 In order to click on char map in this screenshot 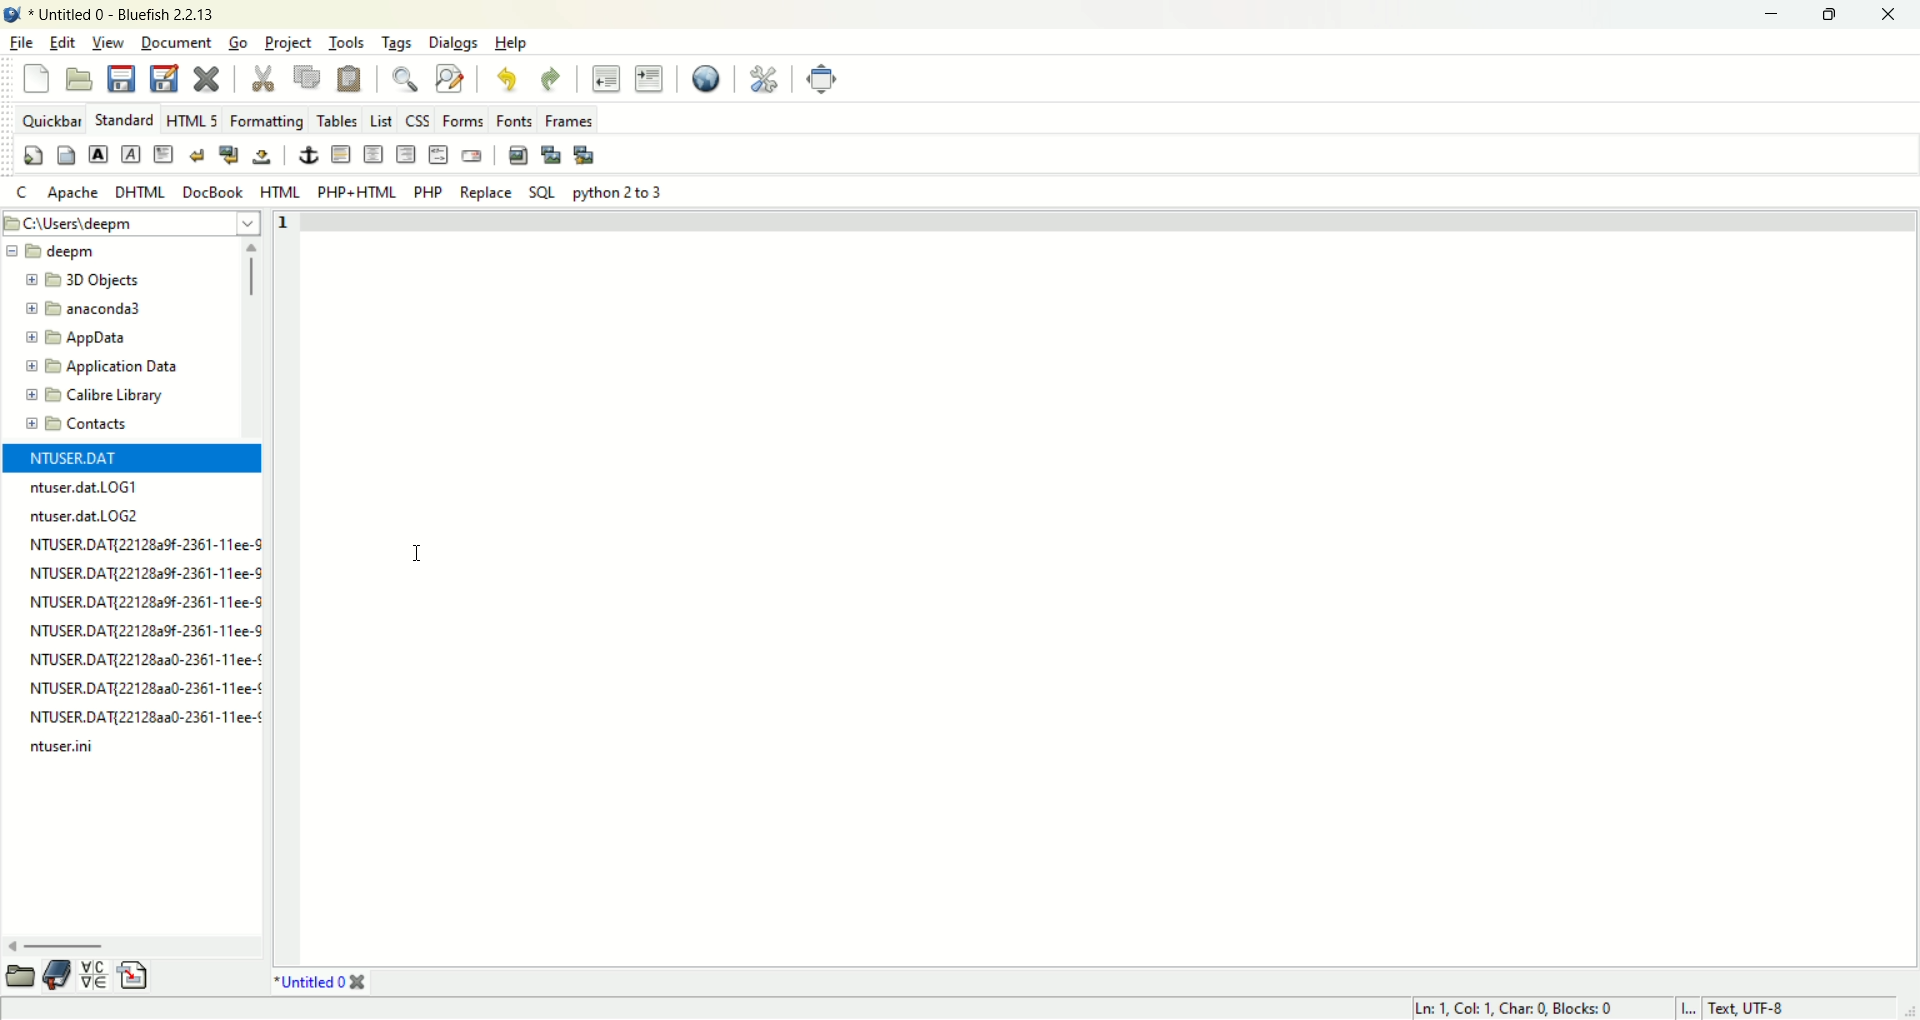, I will do `click(97, 976)`.